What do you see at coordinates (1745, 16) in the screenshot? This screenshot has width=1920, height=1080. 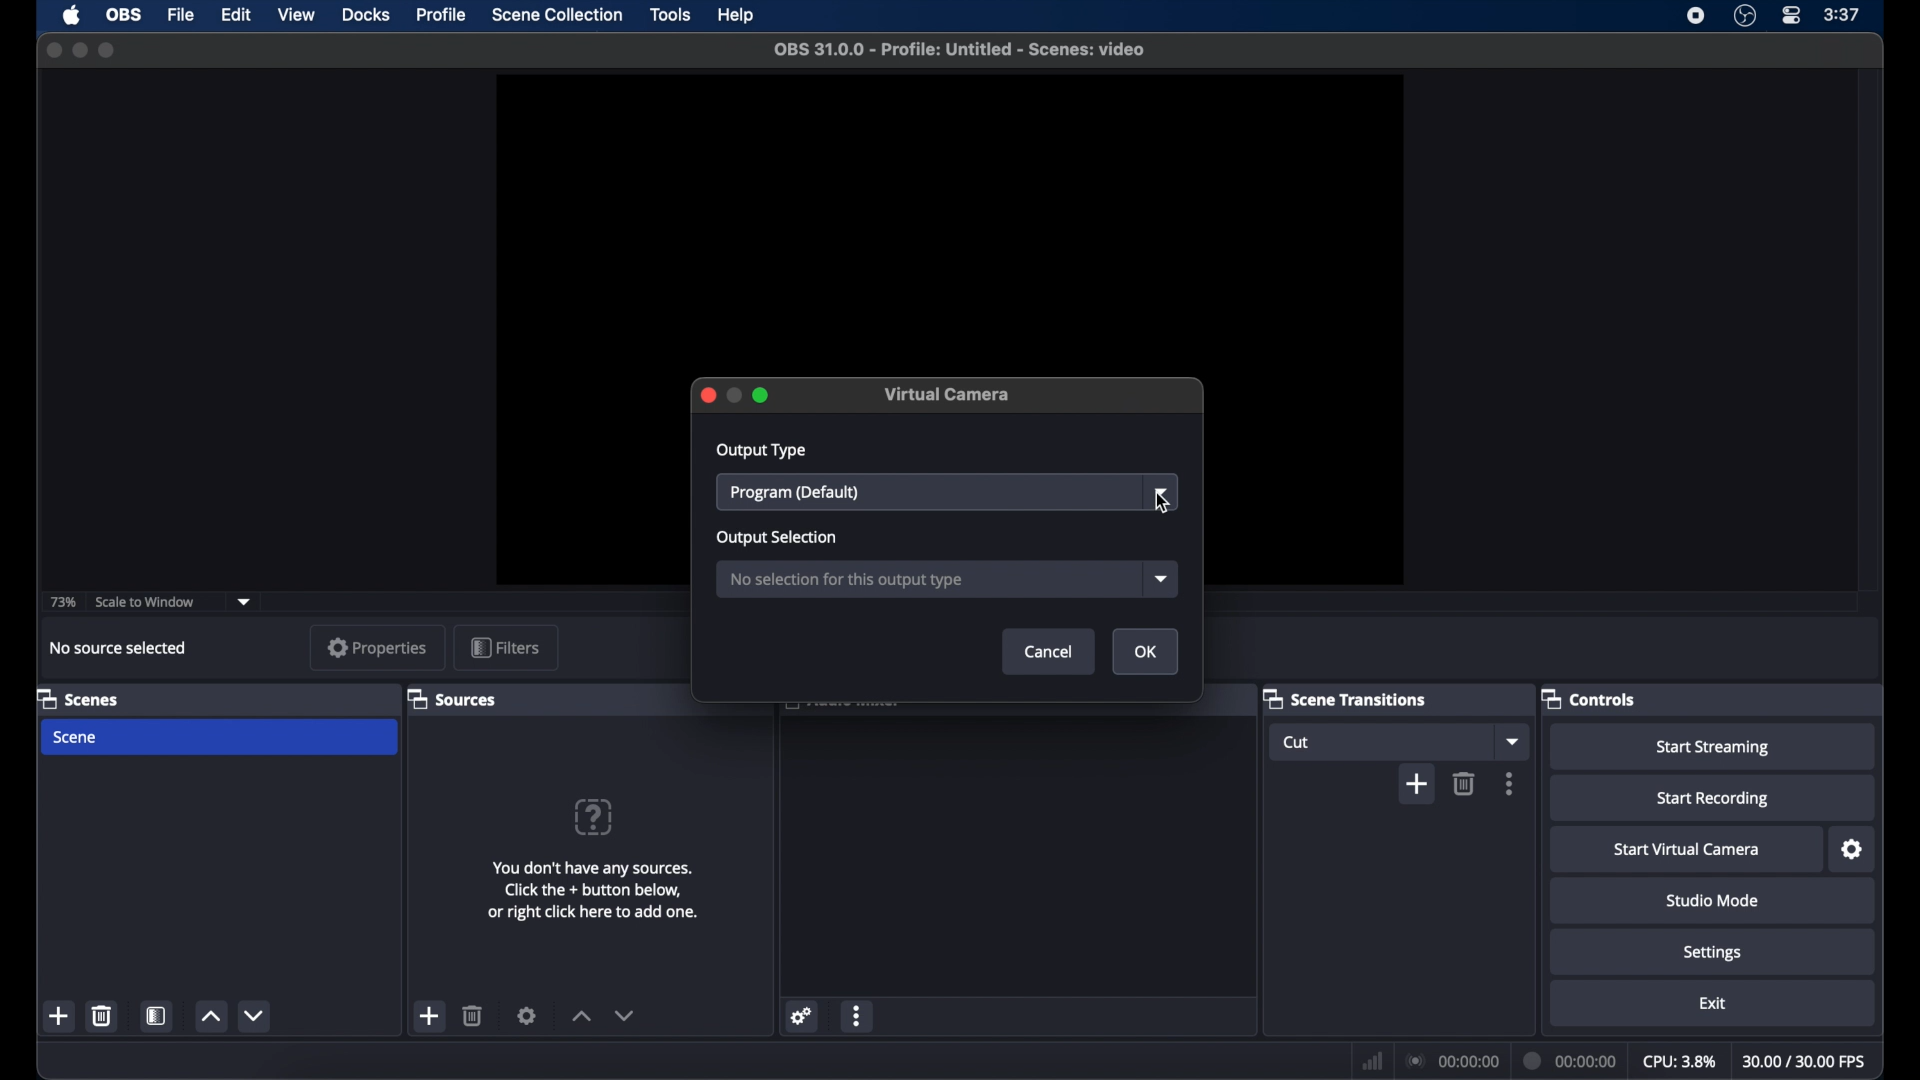 I see `obs studio` at bounding box center [1745, 16].